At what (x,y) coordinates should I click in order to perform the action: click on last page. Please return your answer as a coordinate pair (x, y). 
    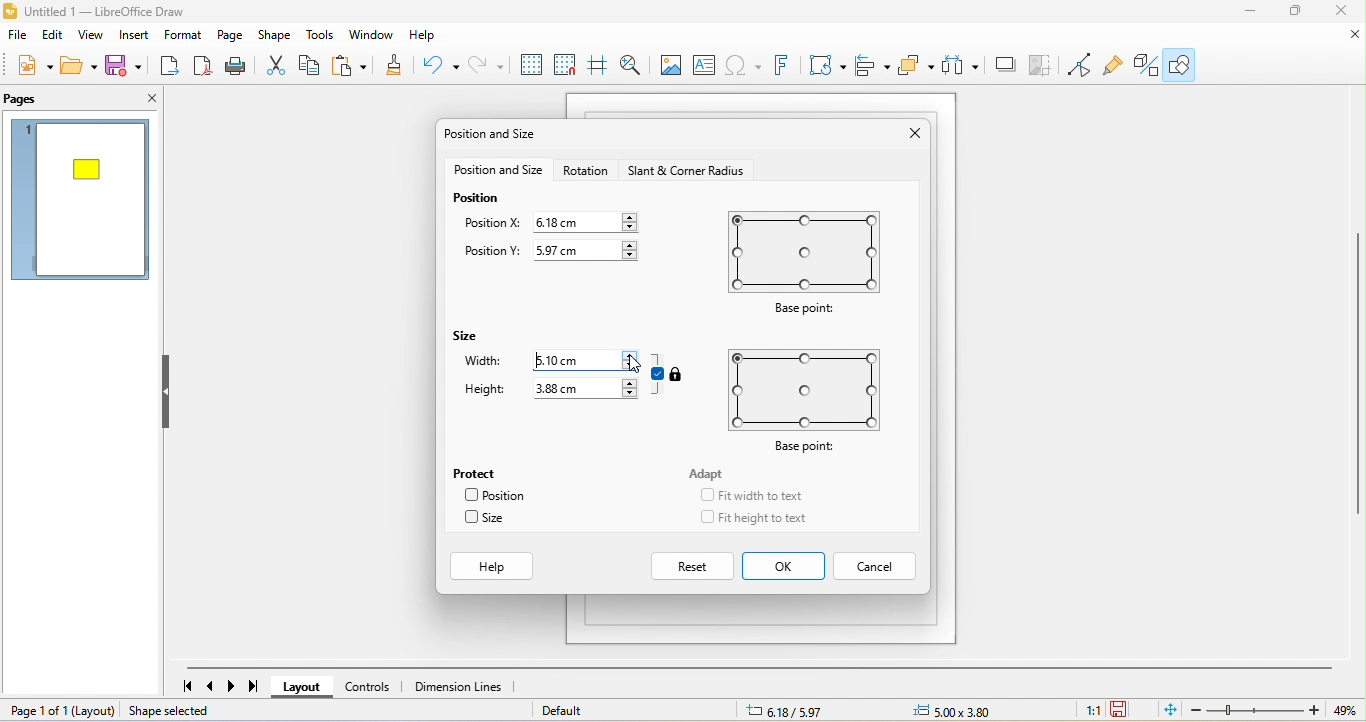
    Looking at the image, I should click on (258, 687).